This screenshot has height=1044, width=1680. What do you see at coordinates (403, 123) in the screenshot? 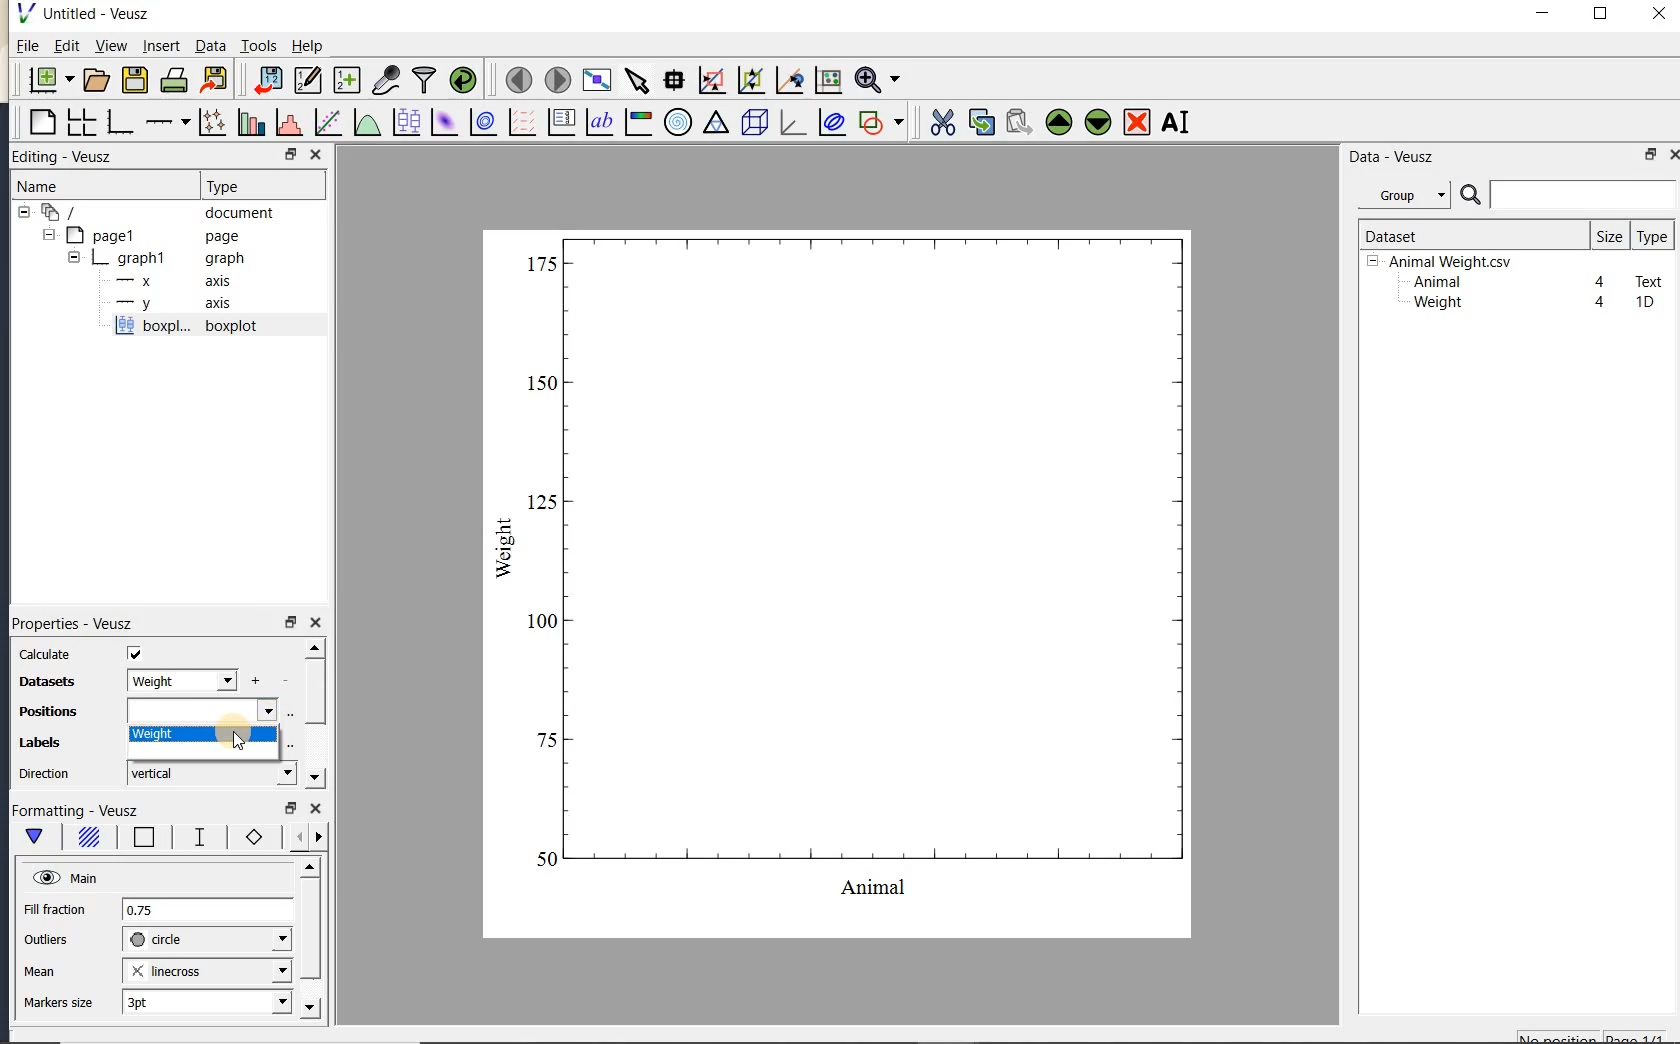
I see `plot box plots` at bounding box center [403, 123].